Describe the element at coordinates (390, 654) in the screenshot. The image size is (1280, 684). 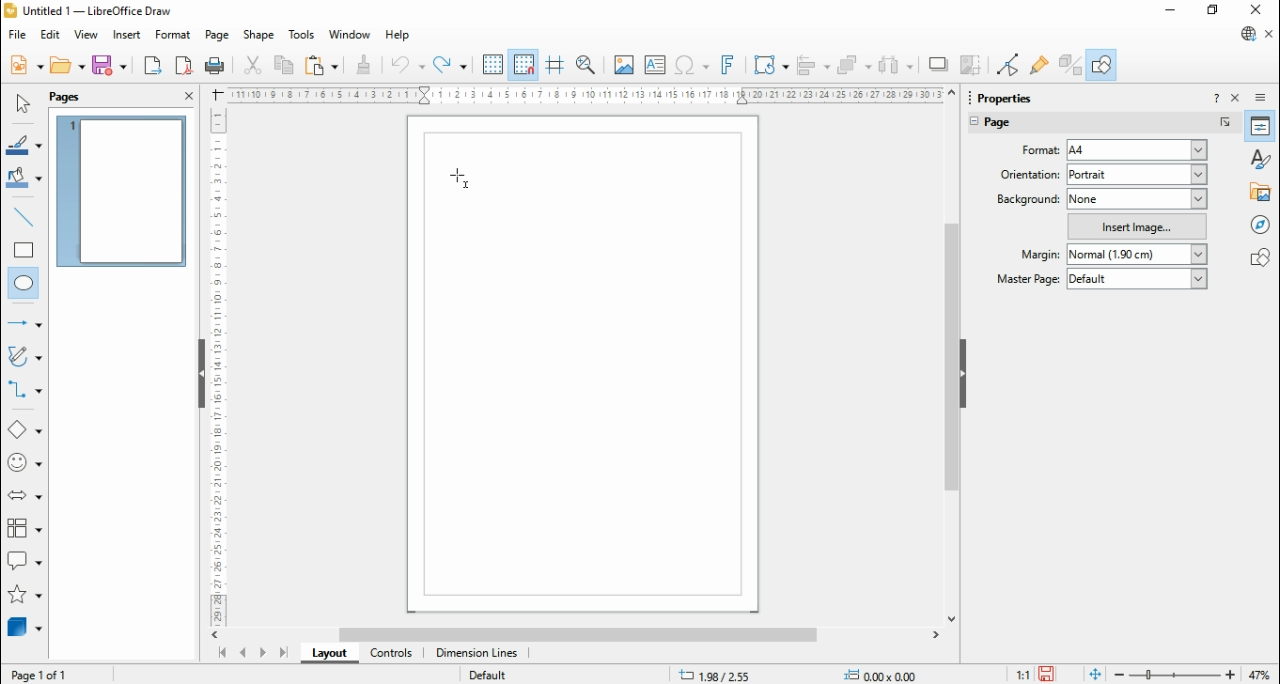
I see `controls` at that location.